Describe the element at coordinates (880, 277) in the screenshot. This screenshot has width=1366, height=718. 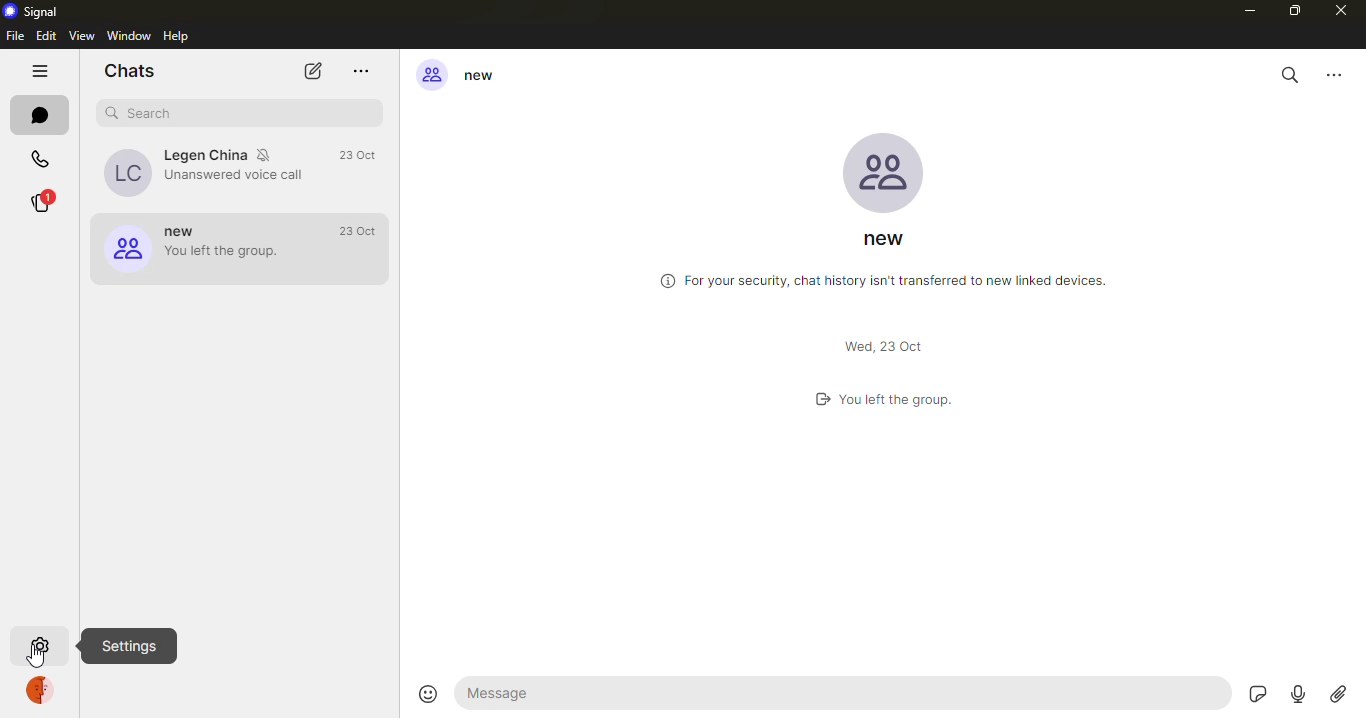
I see `info` at that location.